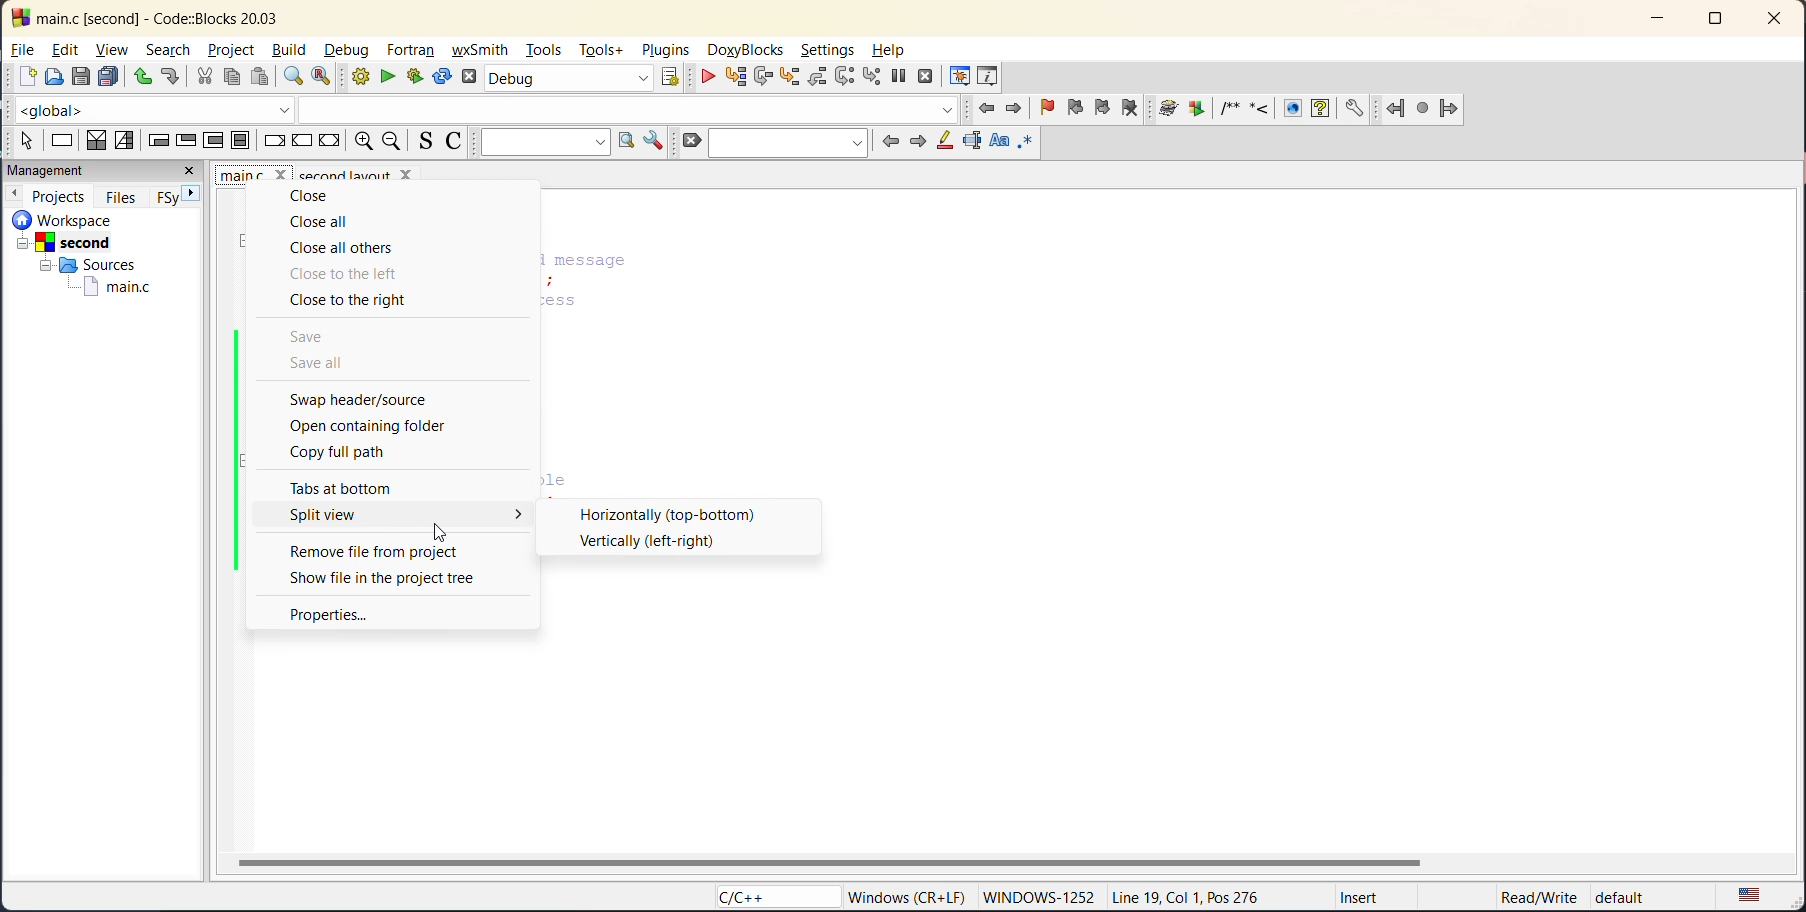  I want to click on Read/Write, so click(1536, 894).